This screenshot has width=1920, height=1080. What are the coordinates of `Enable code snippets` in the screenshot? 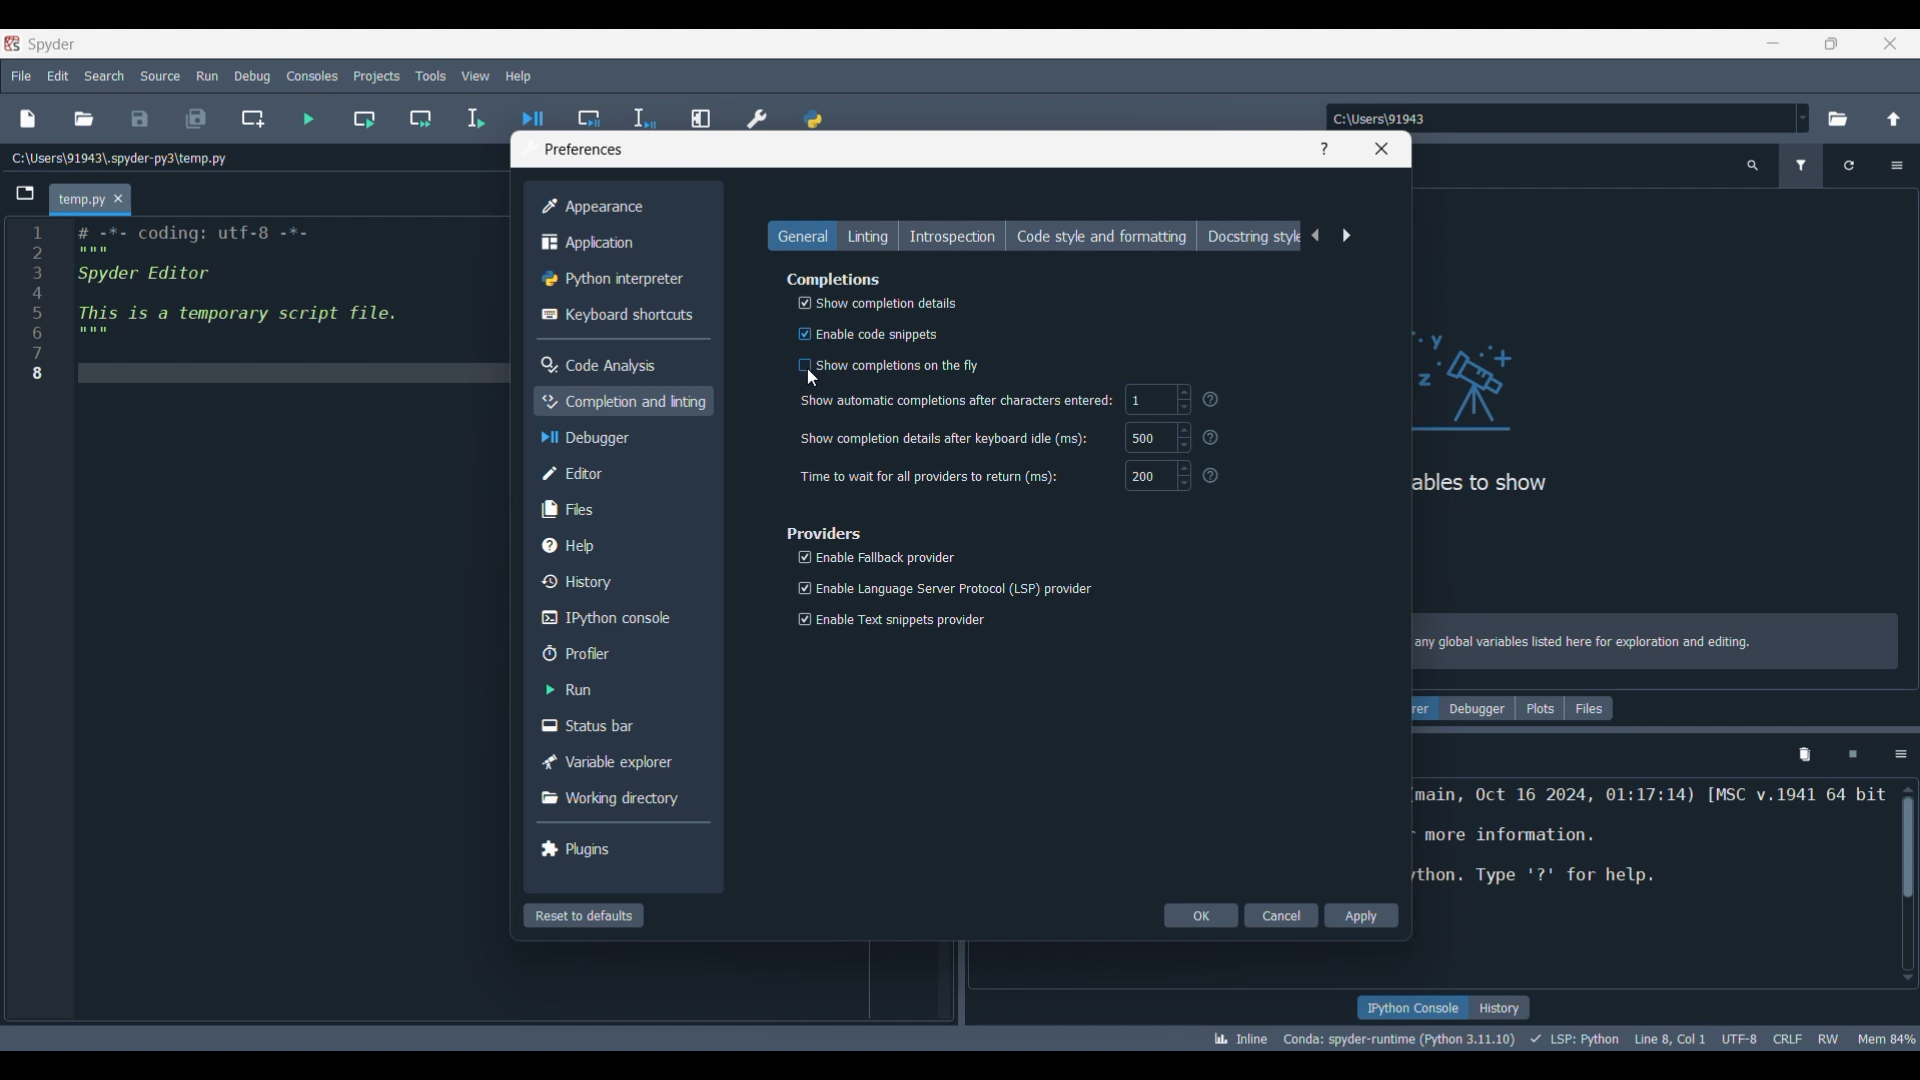 It's located at (863, 334).